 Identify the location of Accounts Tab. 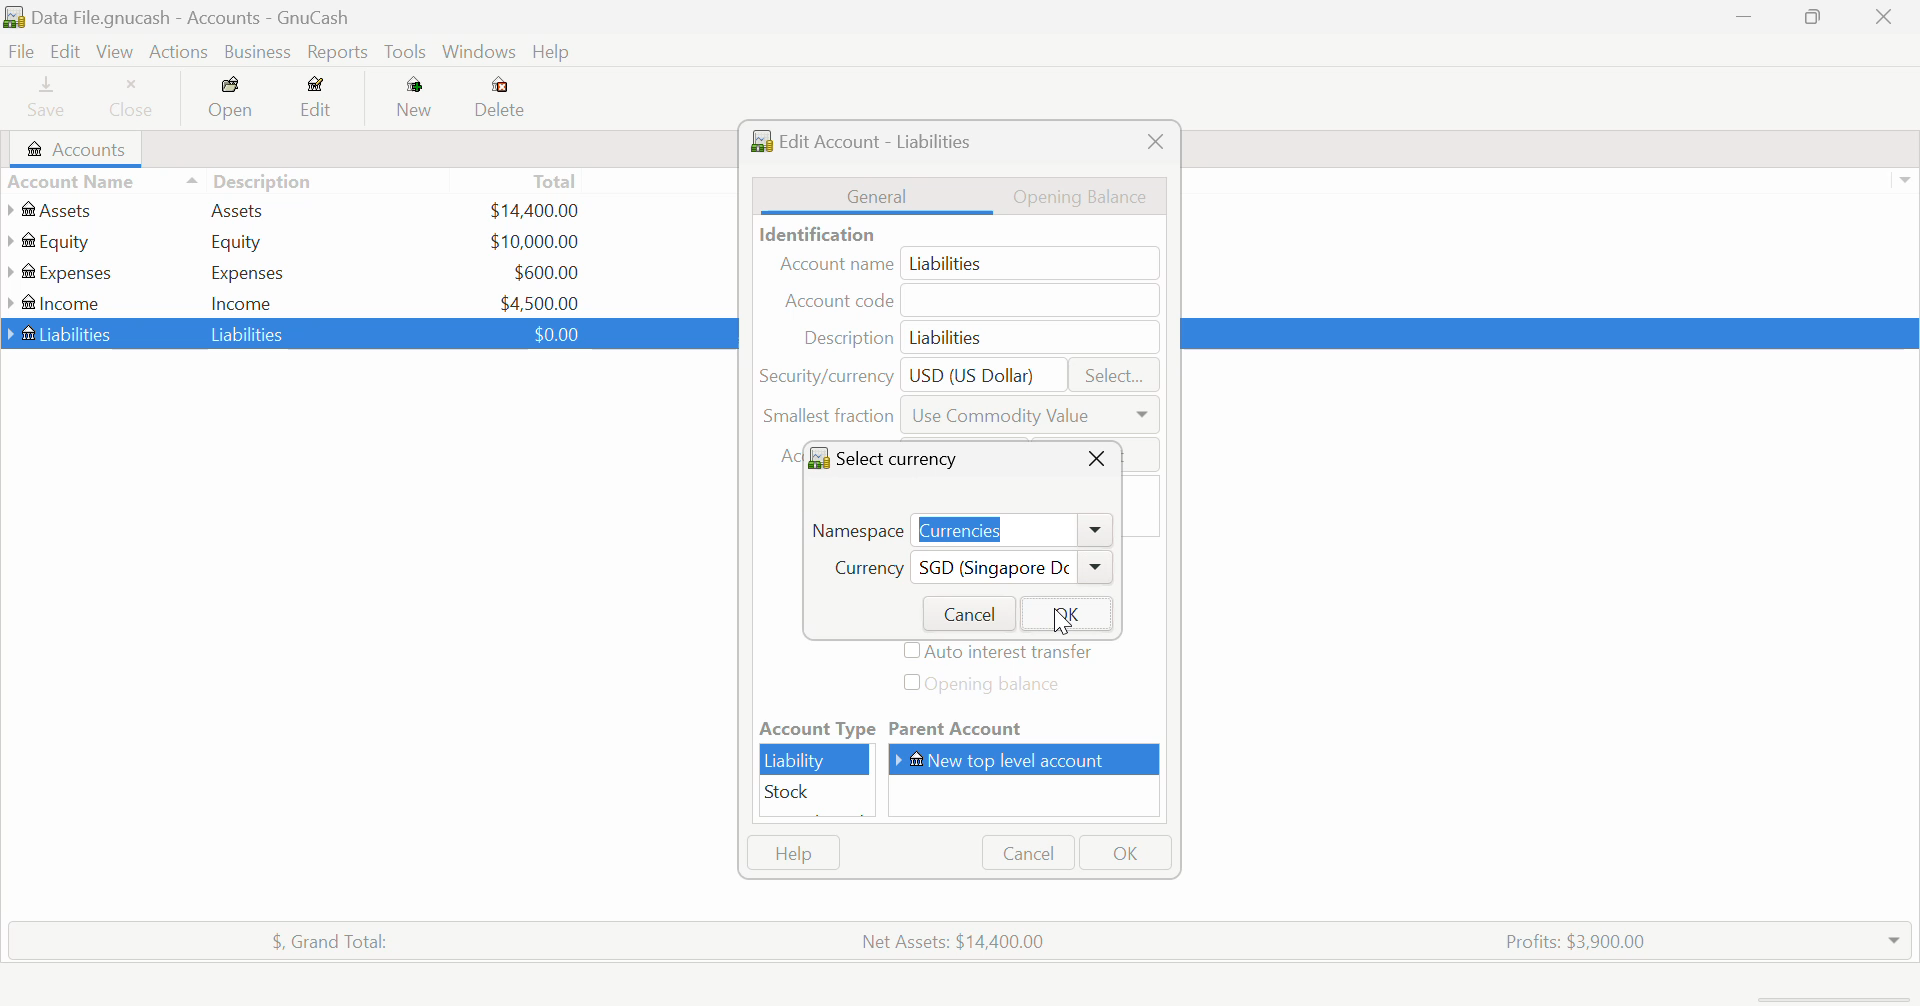
(82, 149).